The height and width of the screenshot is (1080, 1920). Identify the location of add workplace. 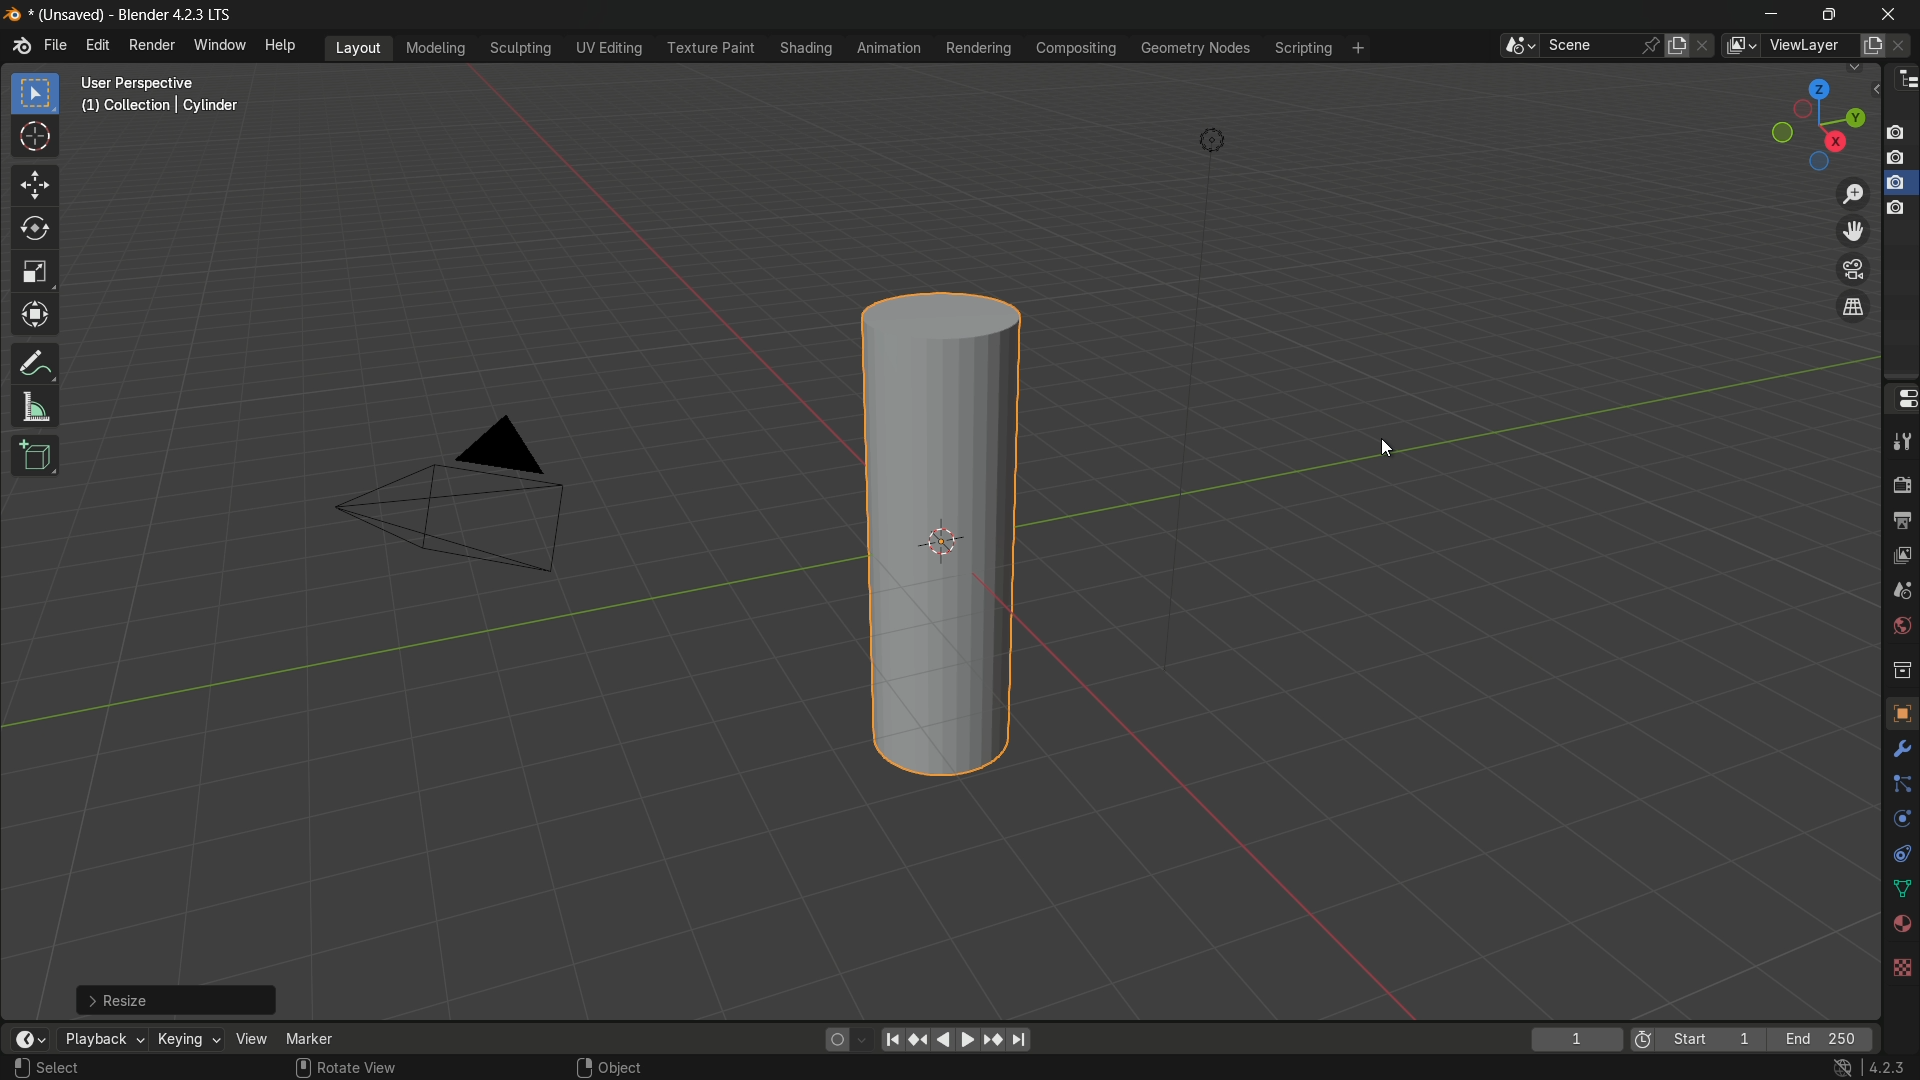
(1361, 48).